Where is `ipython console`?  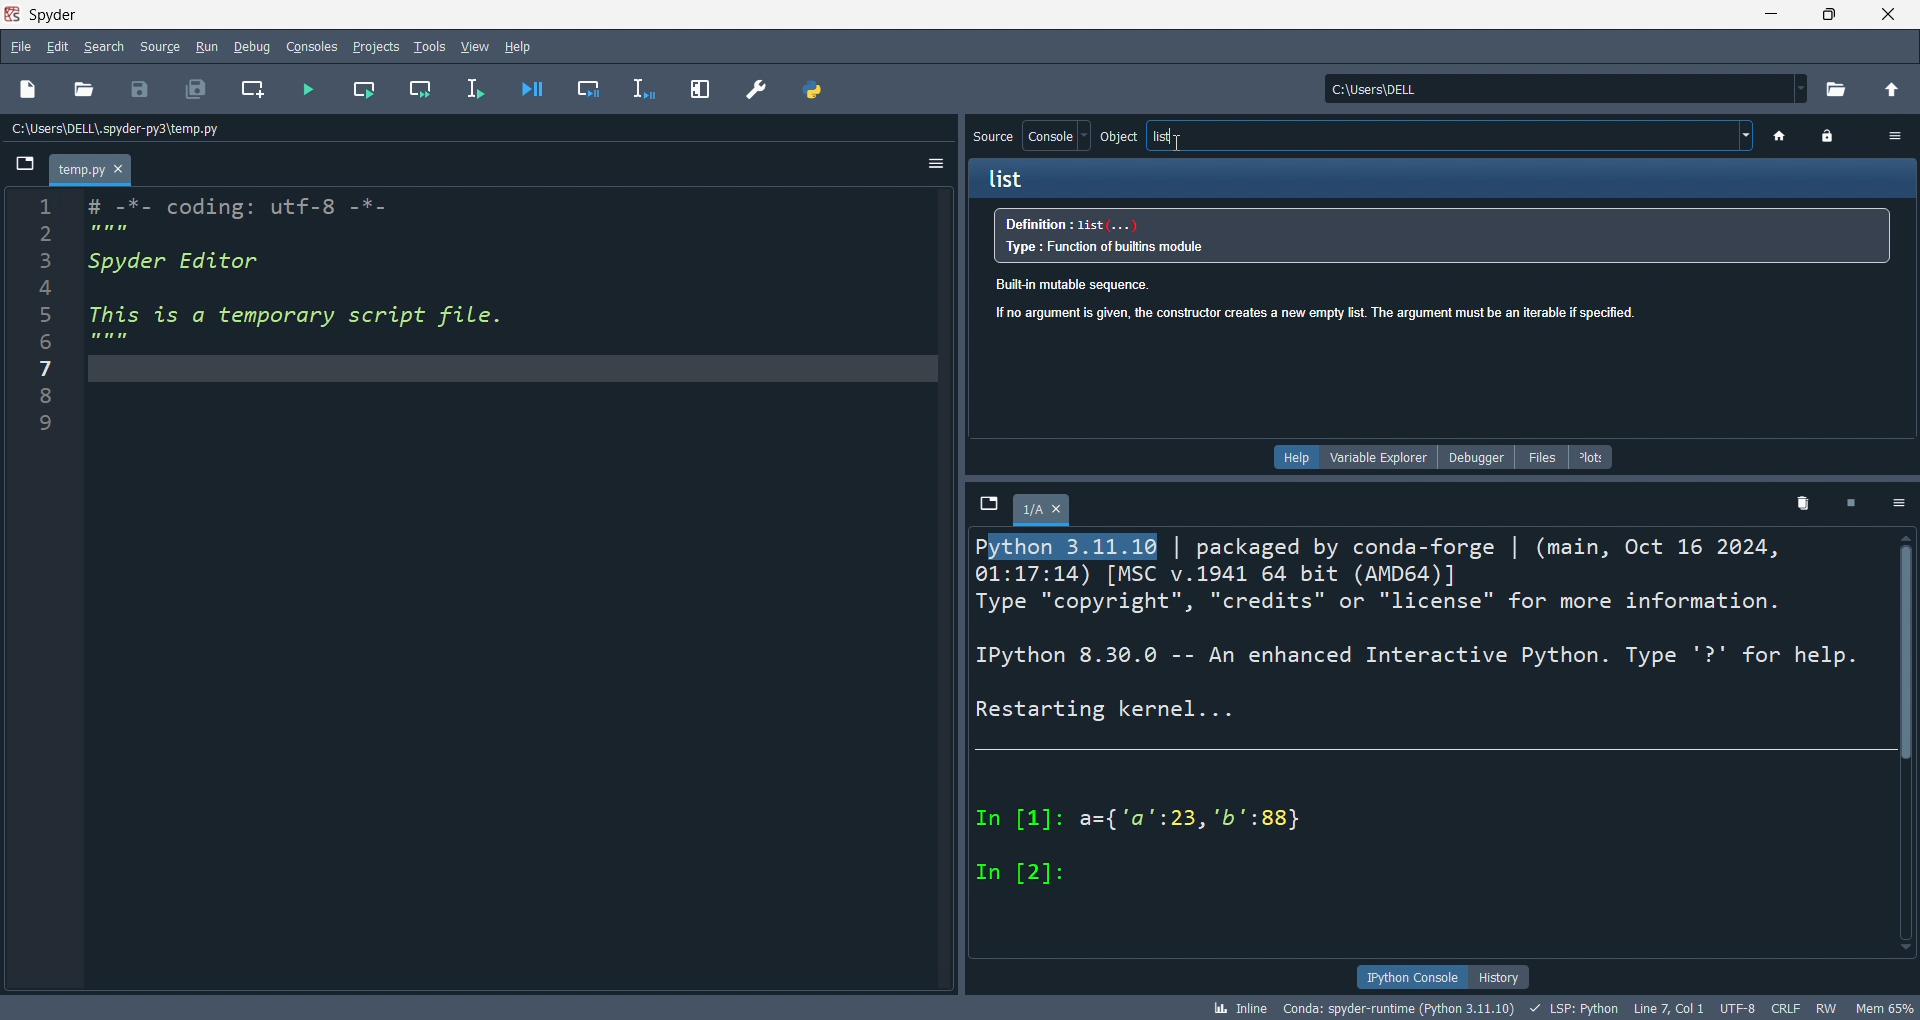 ipython console is located at coordinates (1403, 975).